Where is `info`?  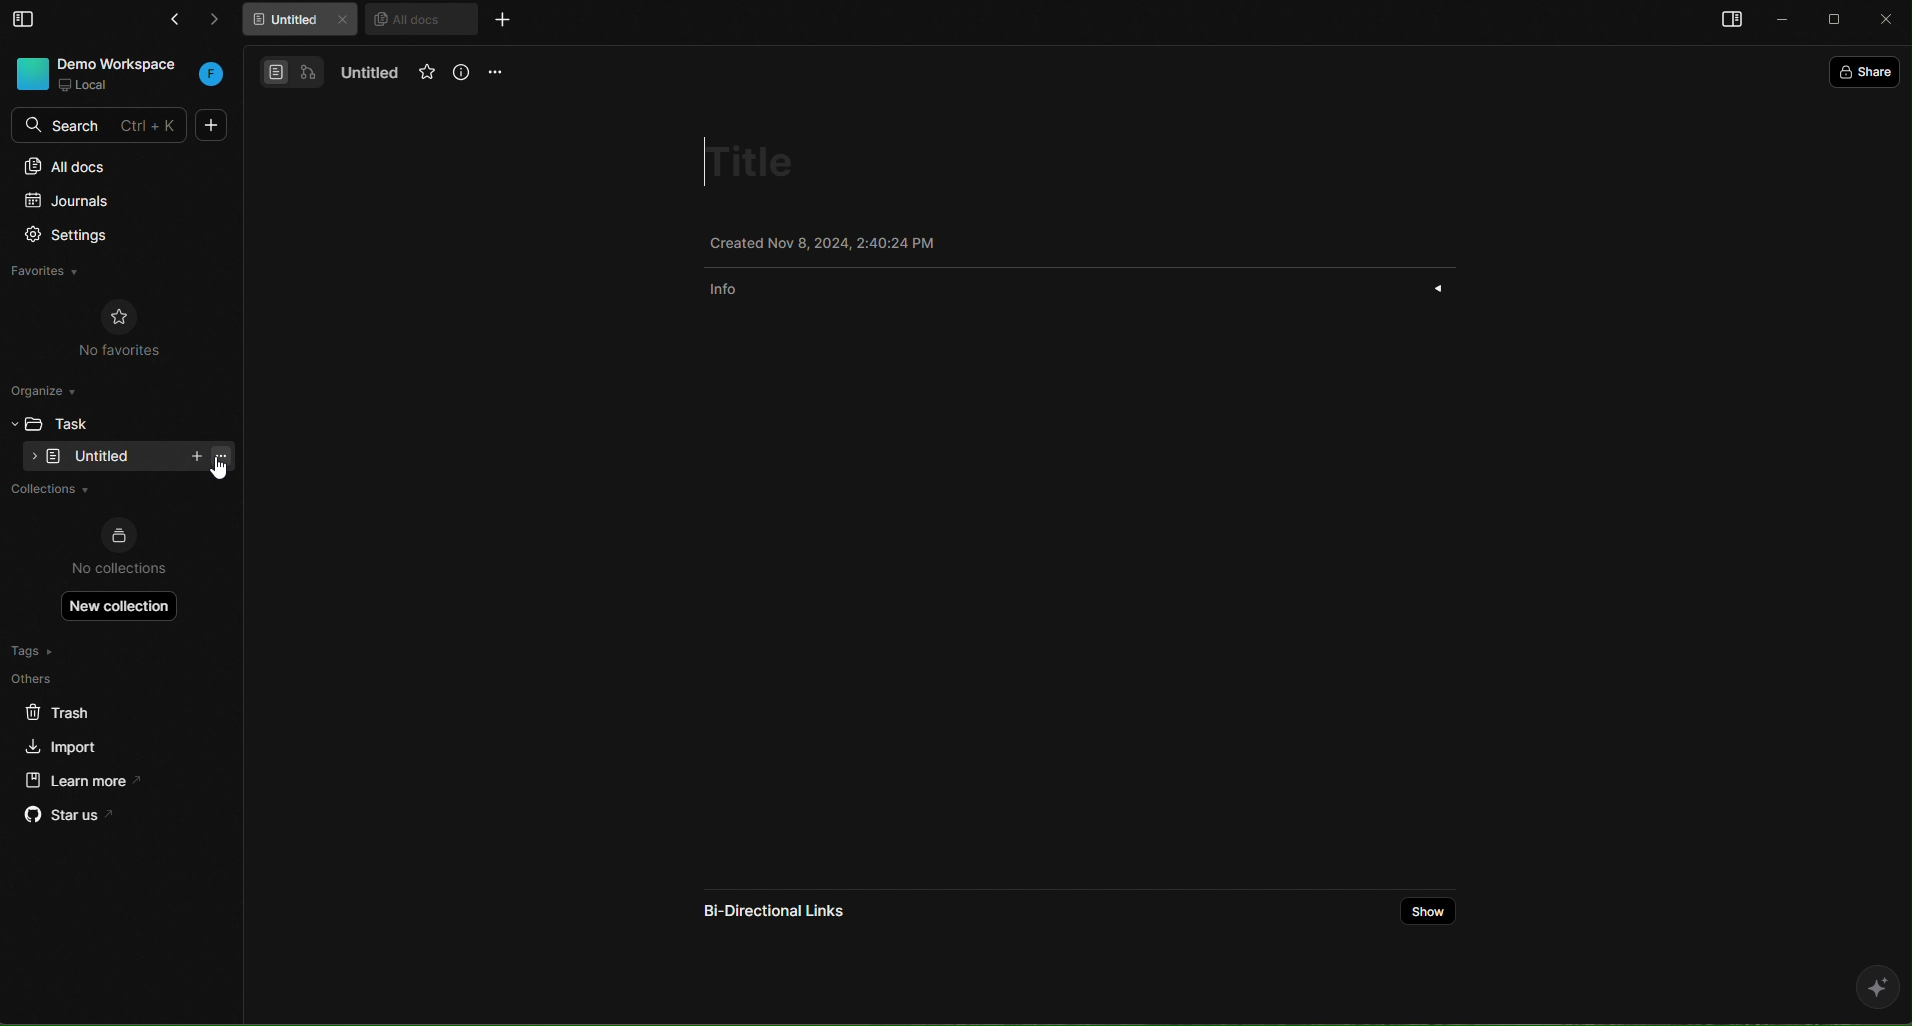
info is located at coordinates (1085, 287).